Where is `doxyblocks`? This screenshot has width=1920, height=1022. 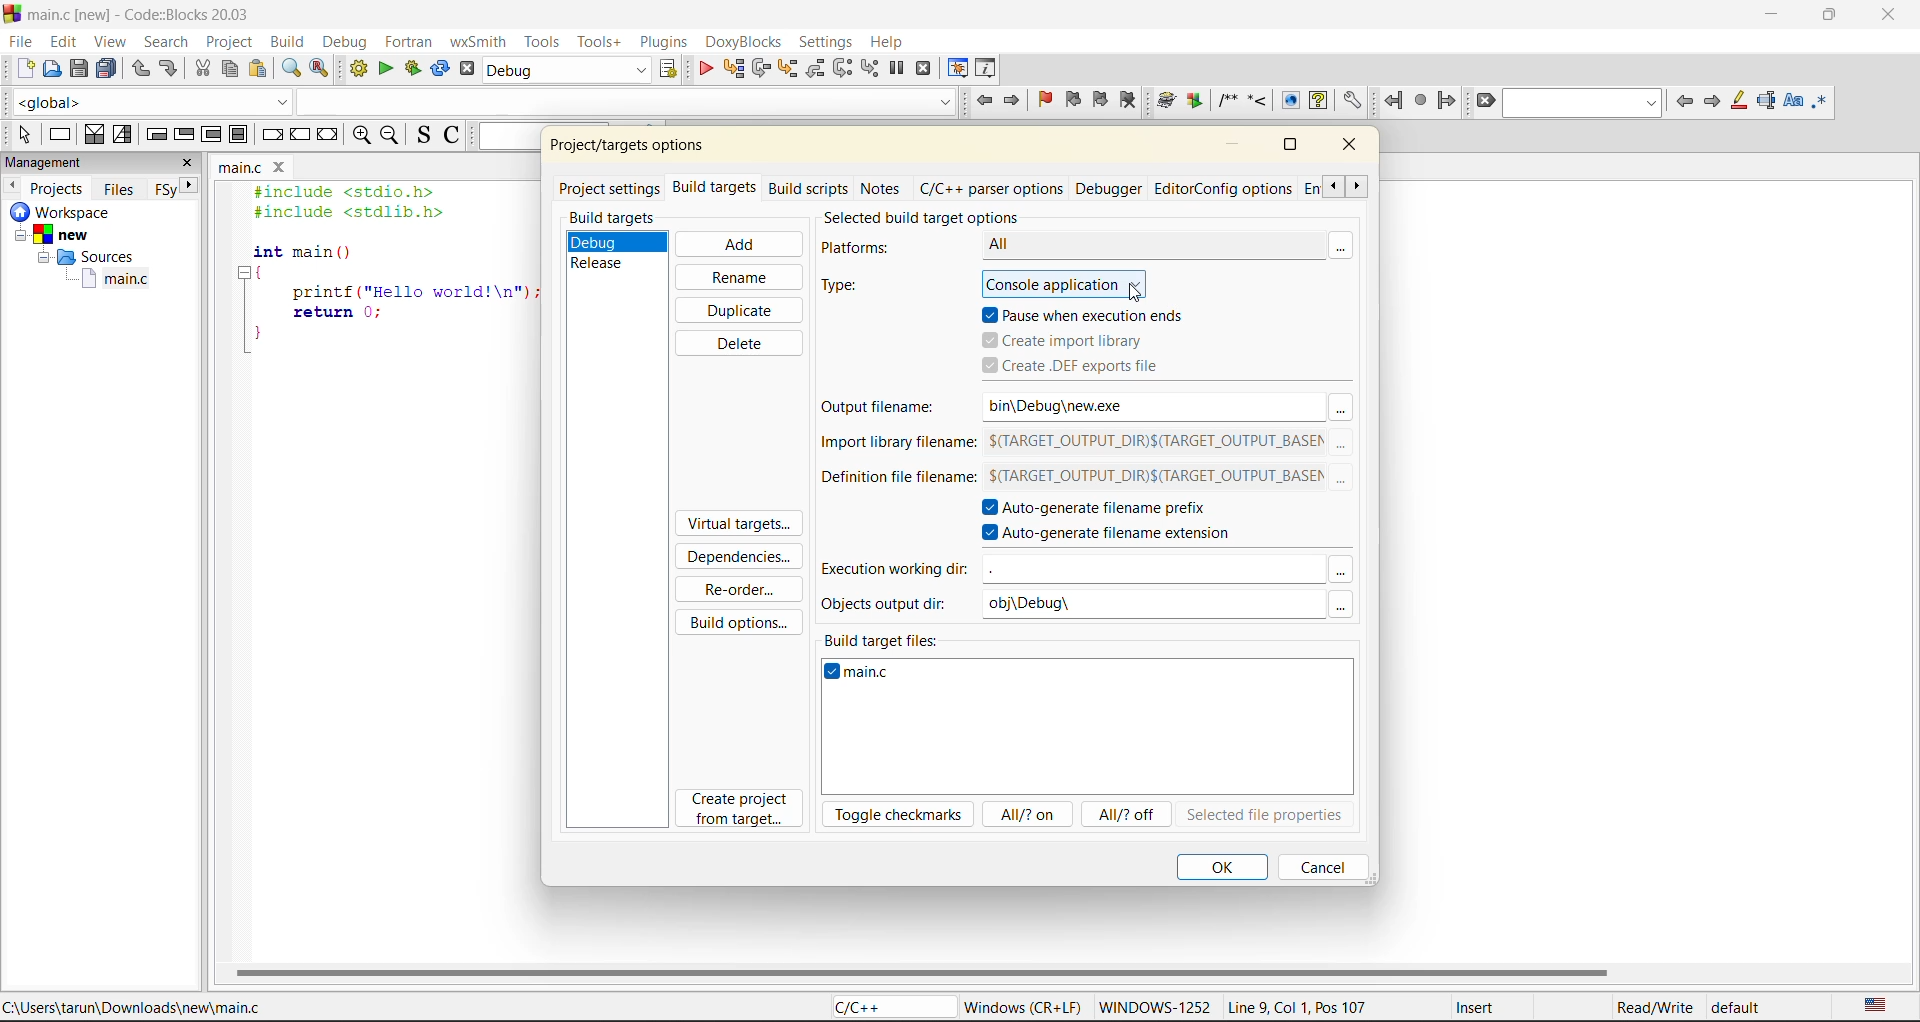
doxyblocks is located at coordinates (742, 42).